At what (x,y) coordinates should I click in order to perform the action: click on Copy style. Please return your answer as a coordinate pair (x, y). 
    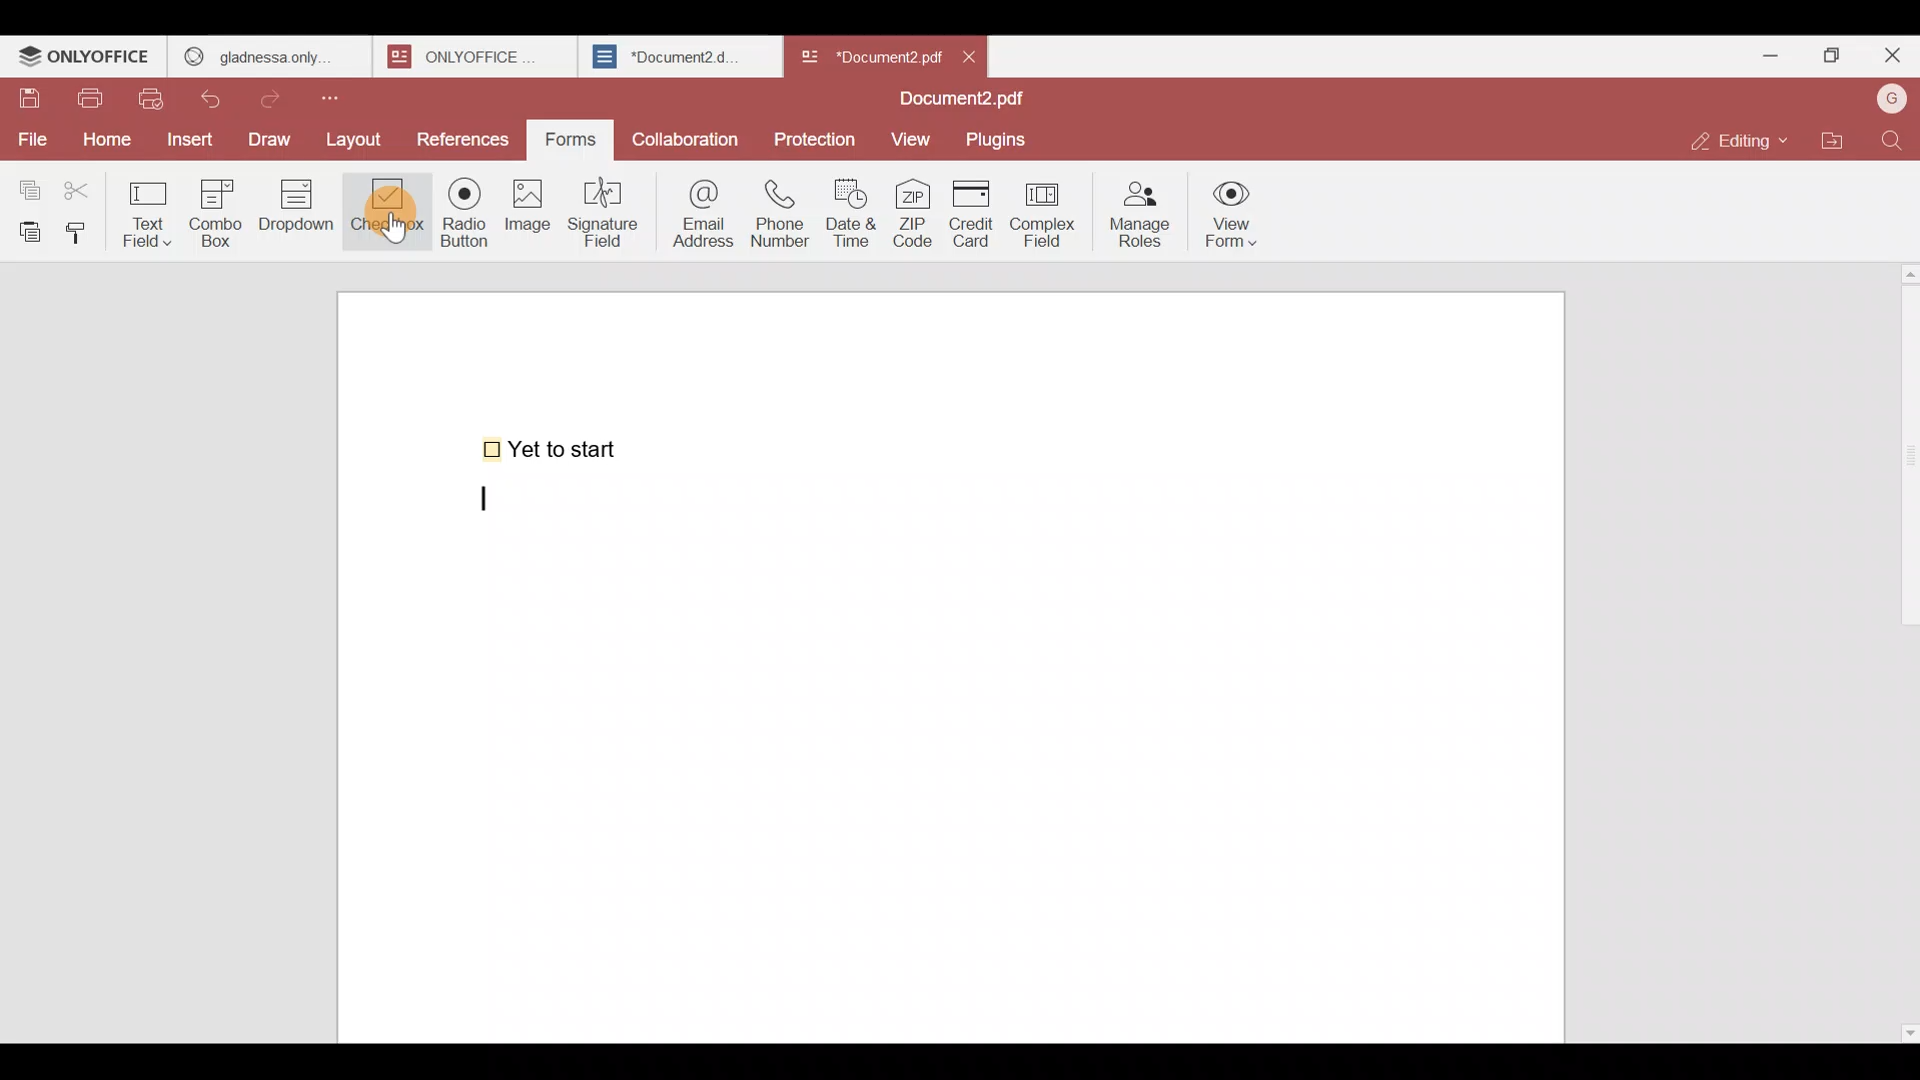
    Looking at the image, I should click on (84, 228).